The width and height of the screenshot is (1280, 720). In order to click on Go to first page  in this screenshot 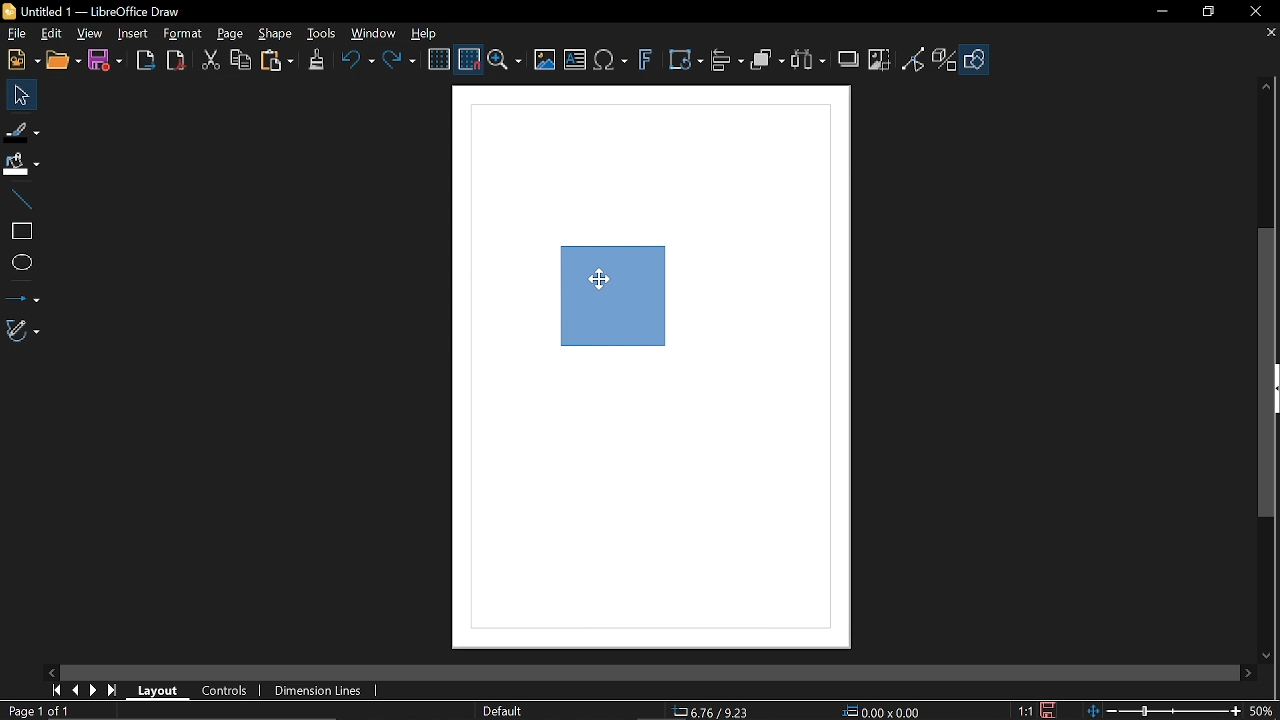, I will do `click(56, 691)`.